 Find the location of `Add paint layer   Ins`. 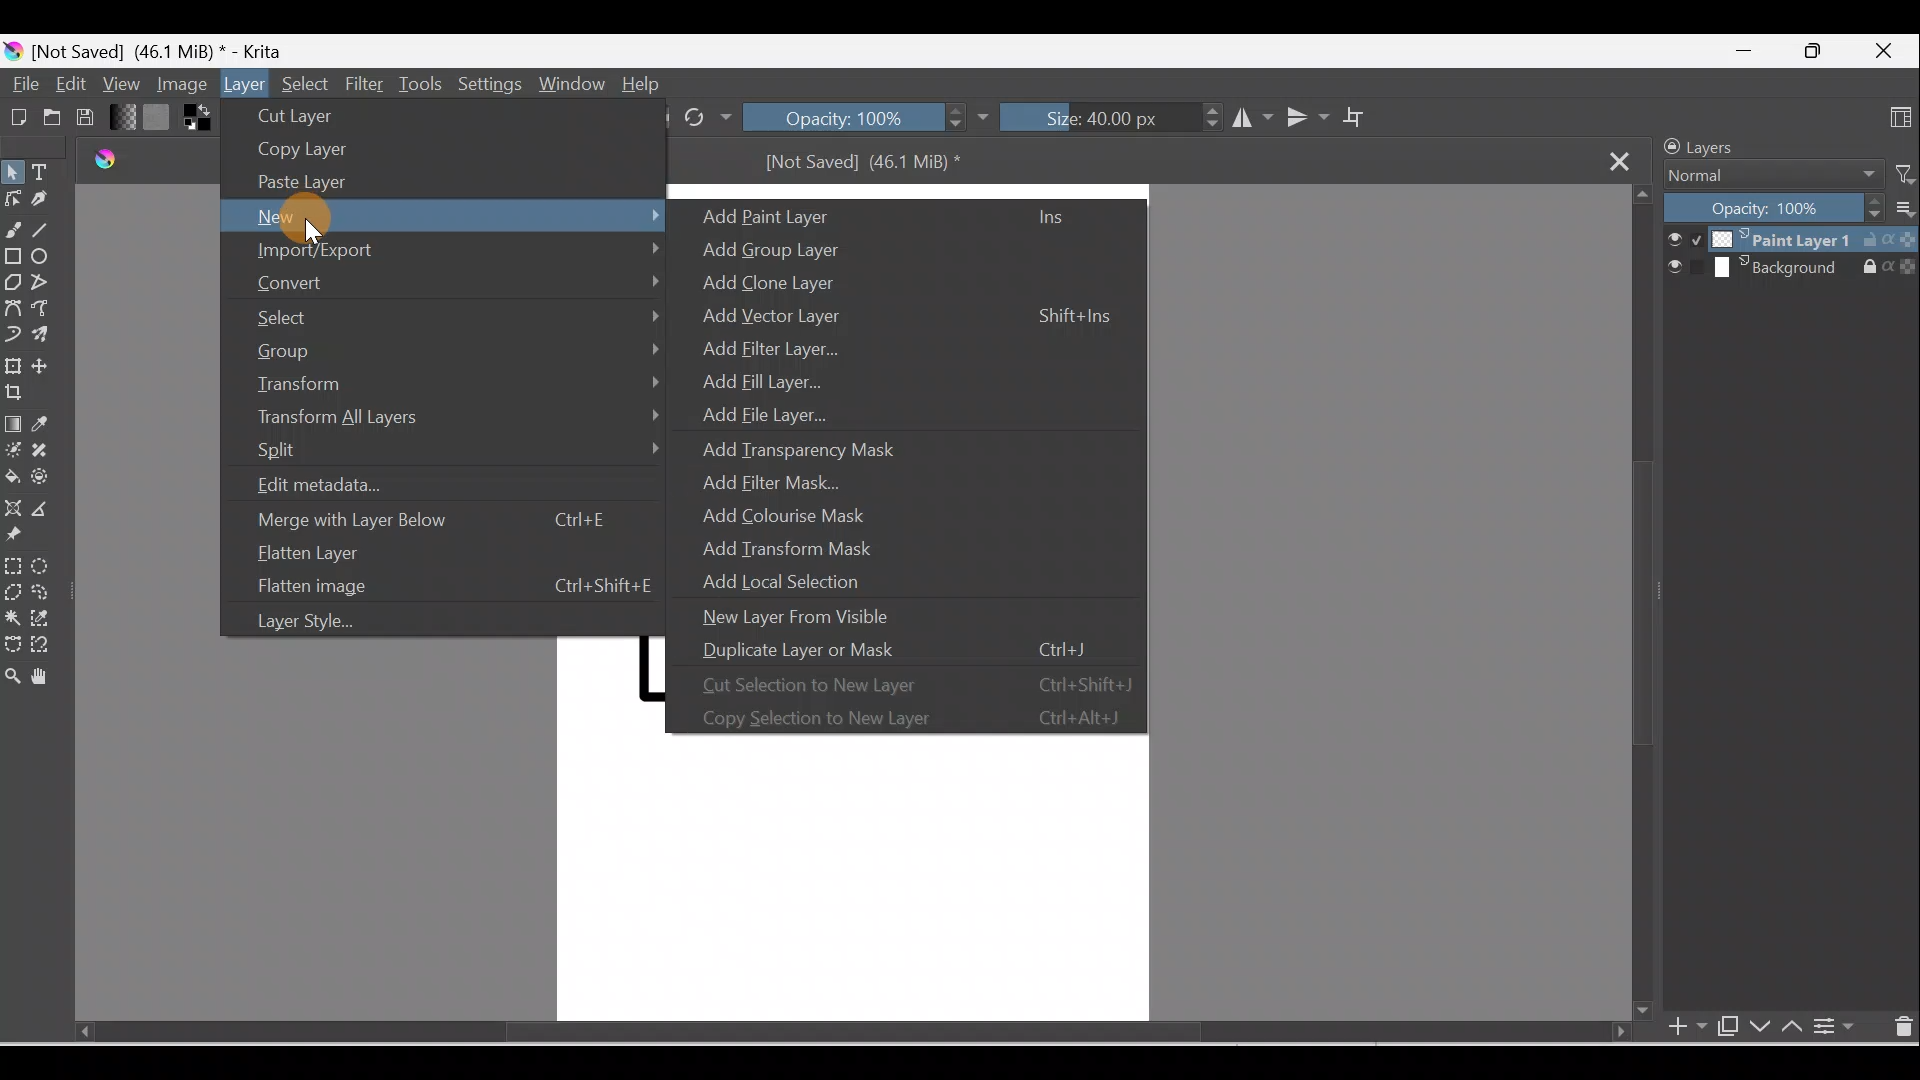

Add paint layer   Ins is located at coordinates (896, 215).